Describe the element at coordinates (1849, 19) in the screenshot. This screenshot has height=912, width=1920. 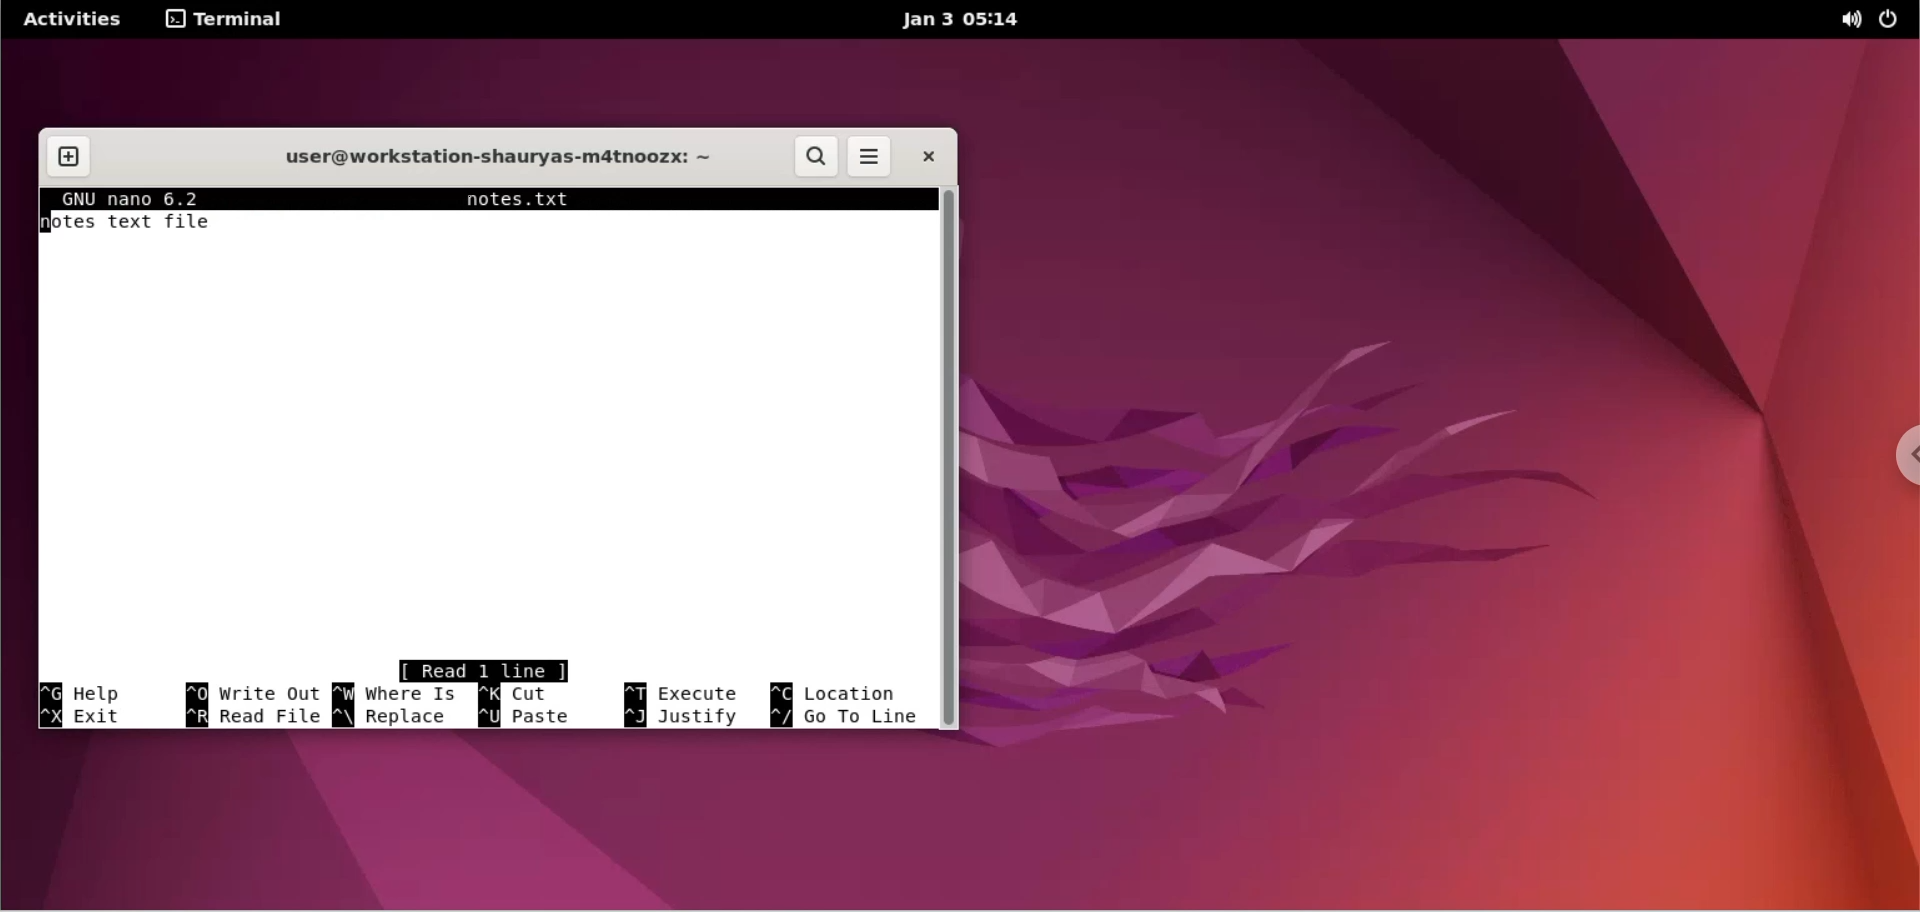
I see `sound options` at that location.